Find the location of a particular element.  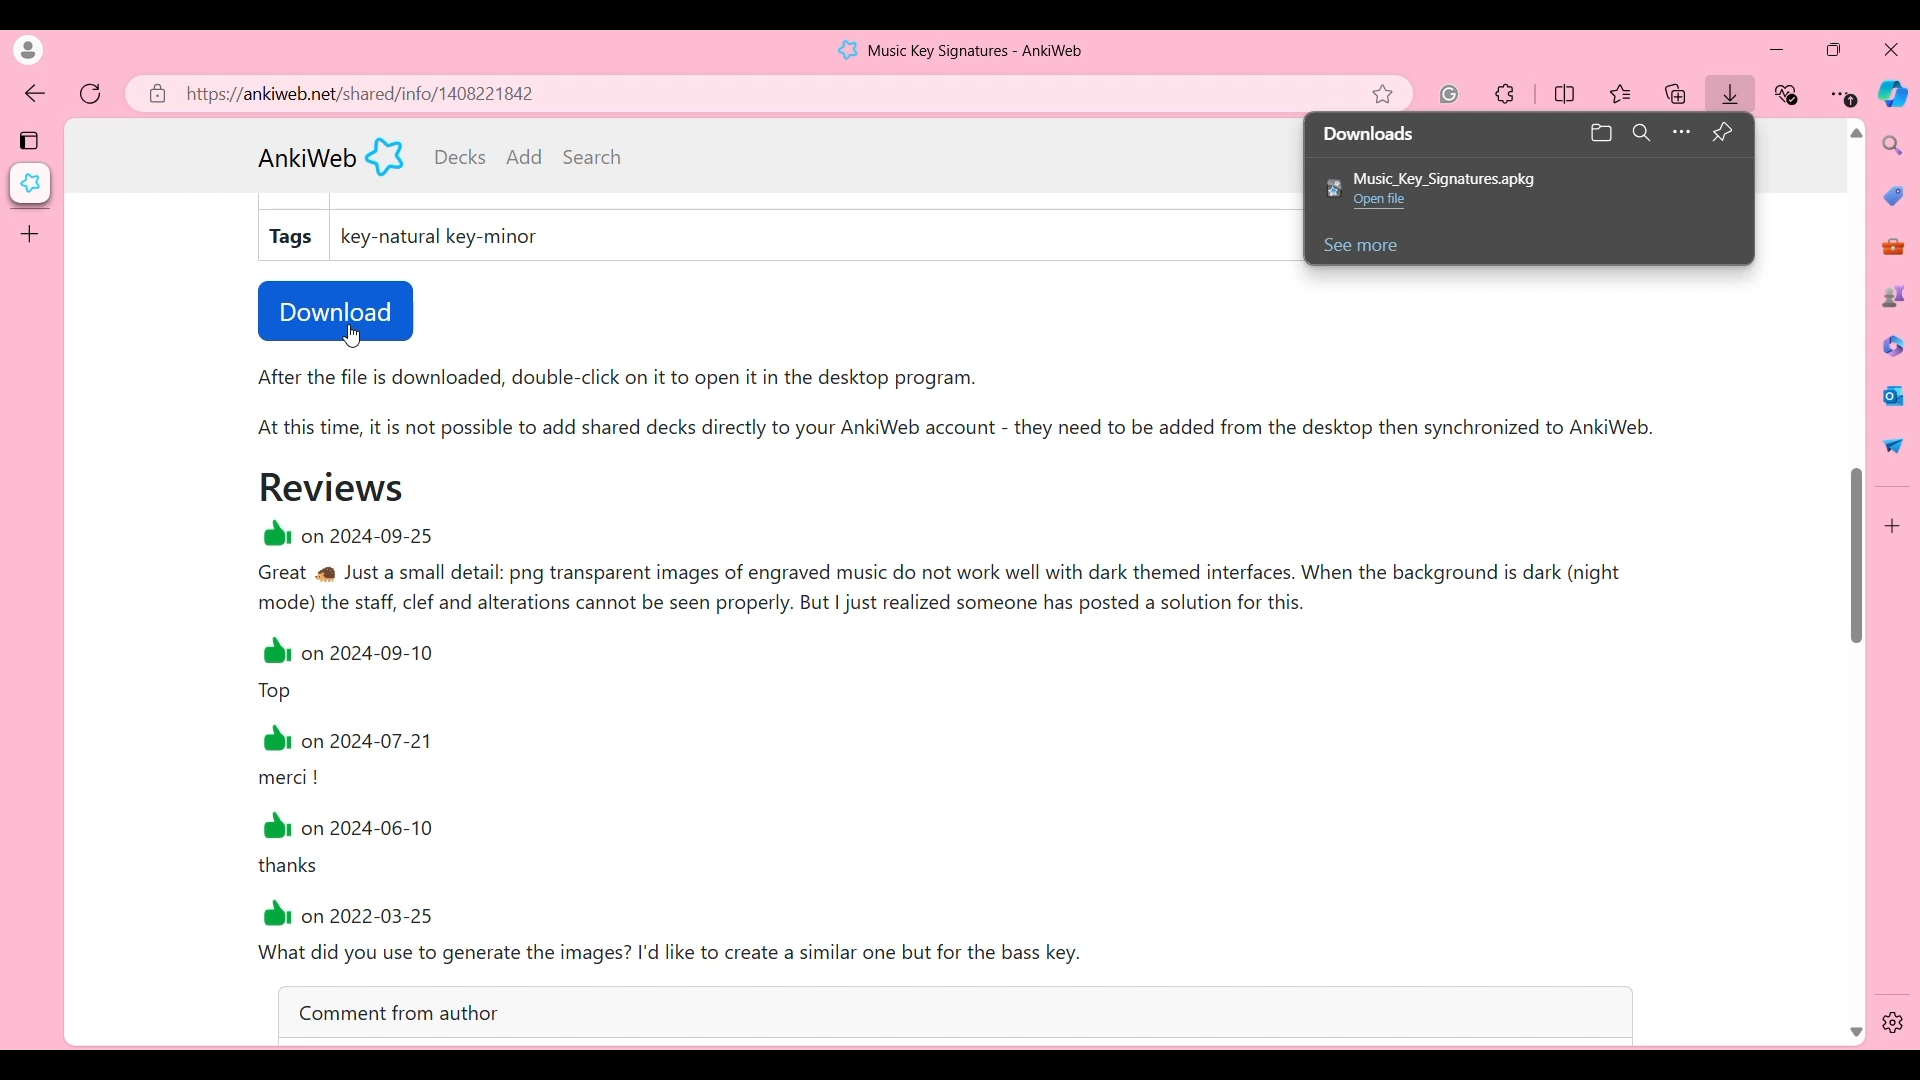

Browser messaging software is located at coordinates (1893, 395).